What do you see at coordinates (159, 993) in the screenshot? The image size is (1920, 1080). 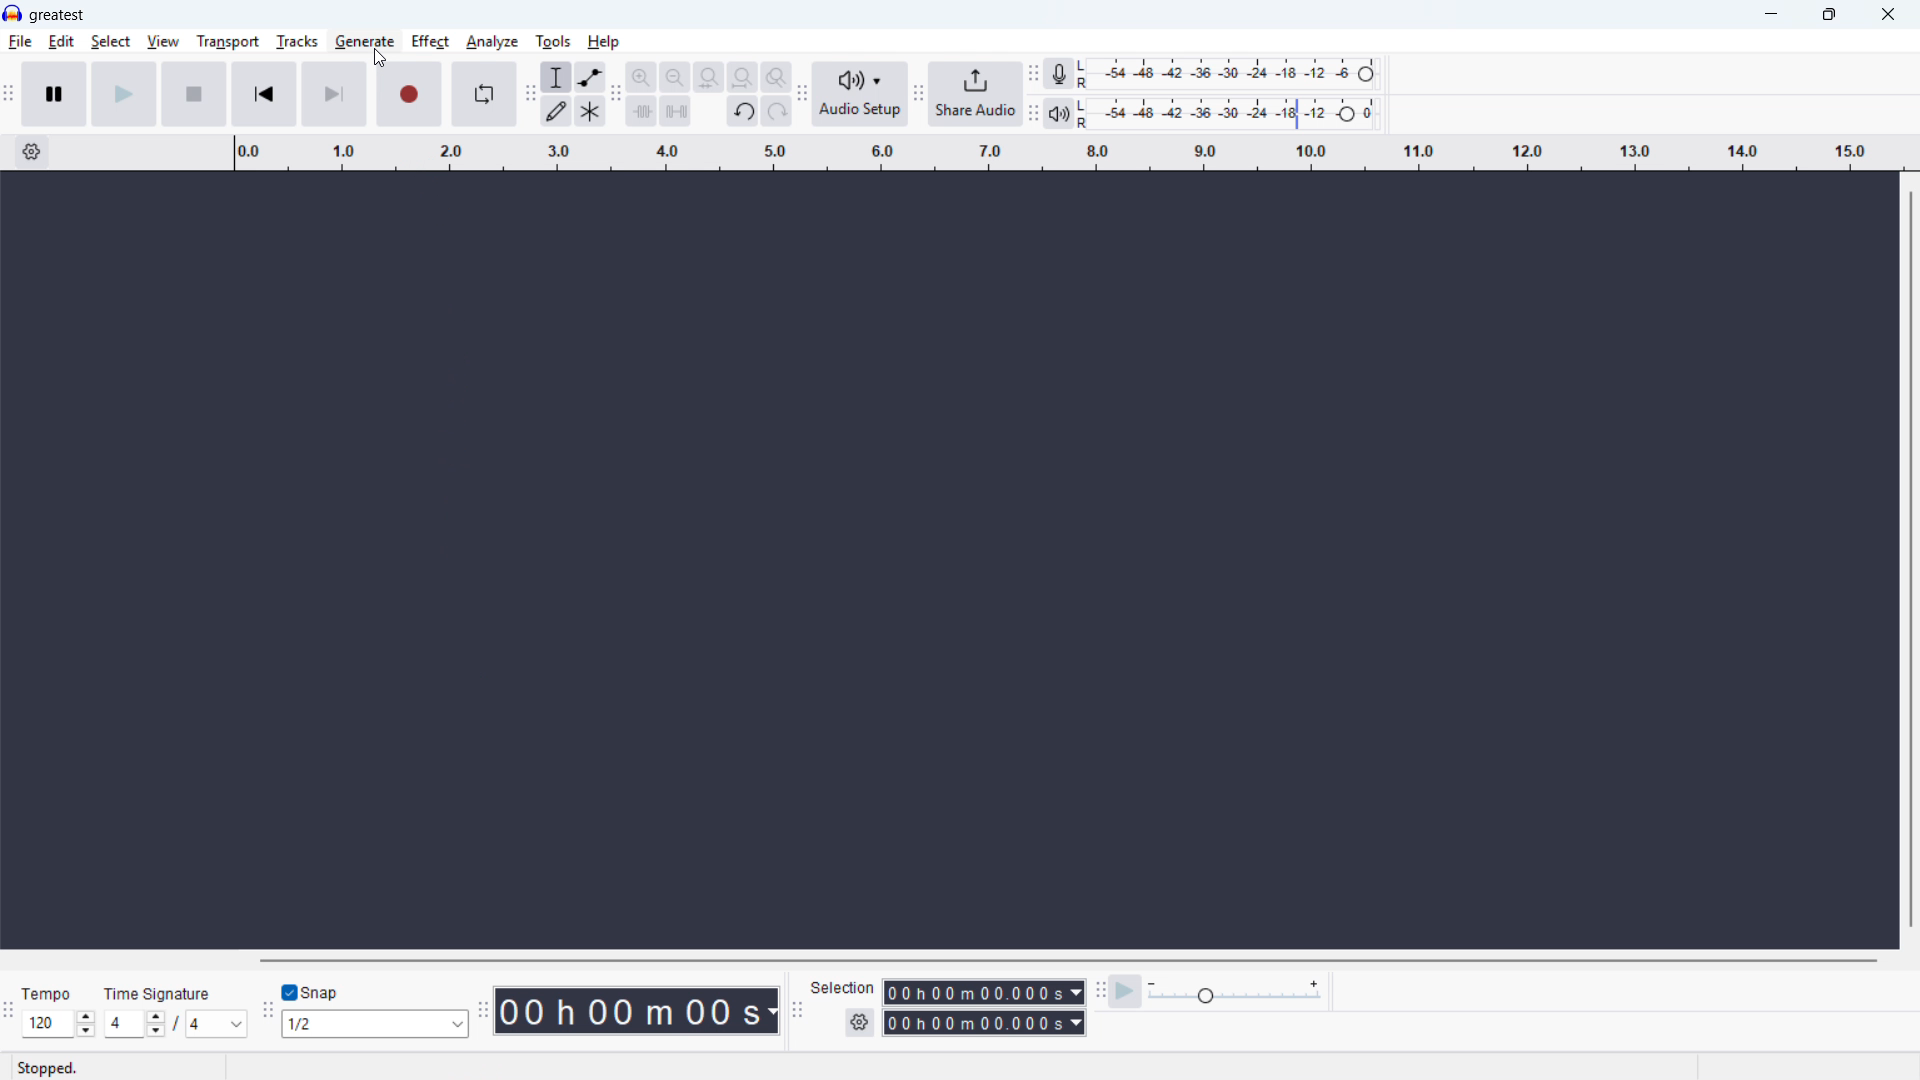 I see `time signature` at bounding box center [159, 993].